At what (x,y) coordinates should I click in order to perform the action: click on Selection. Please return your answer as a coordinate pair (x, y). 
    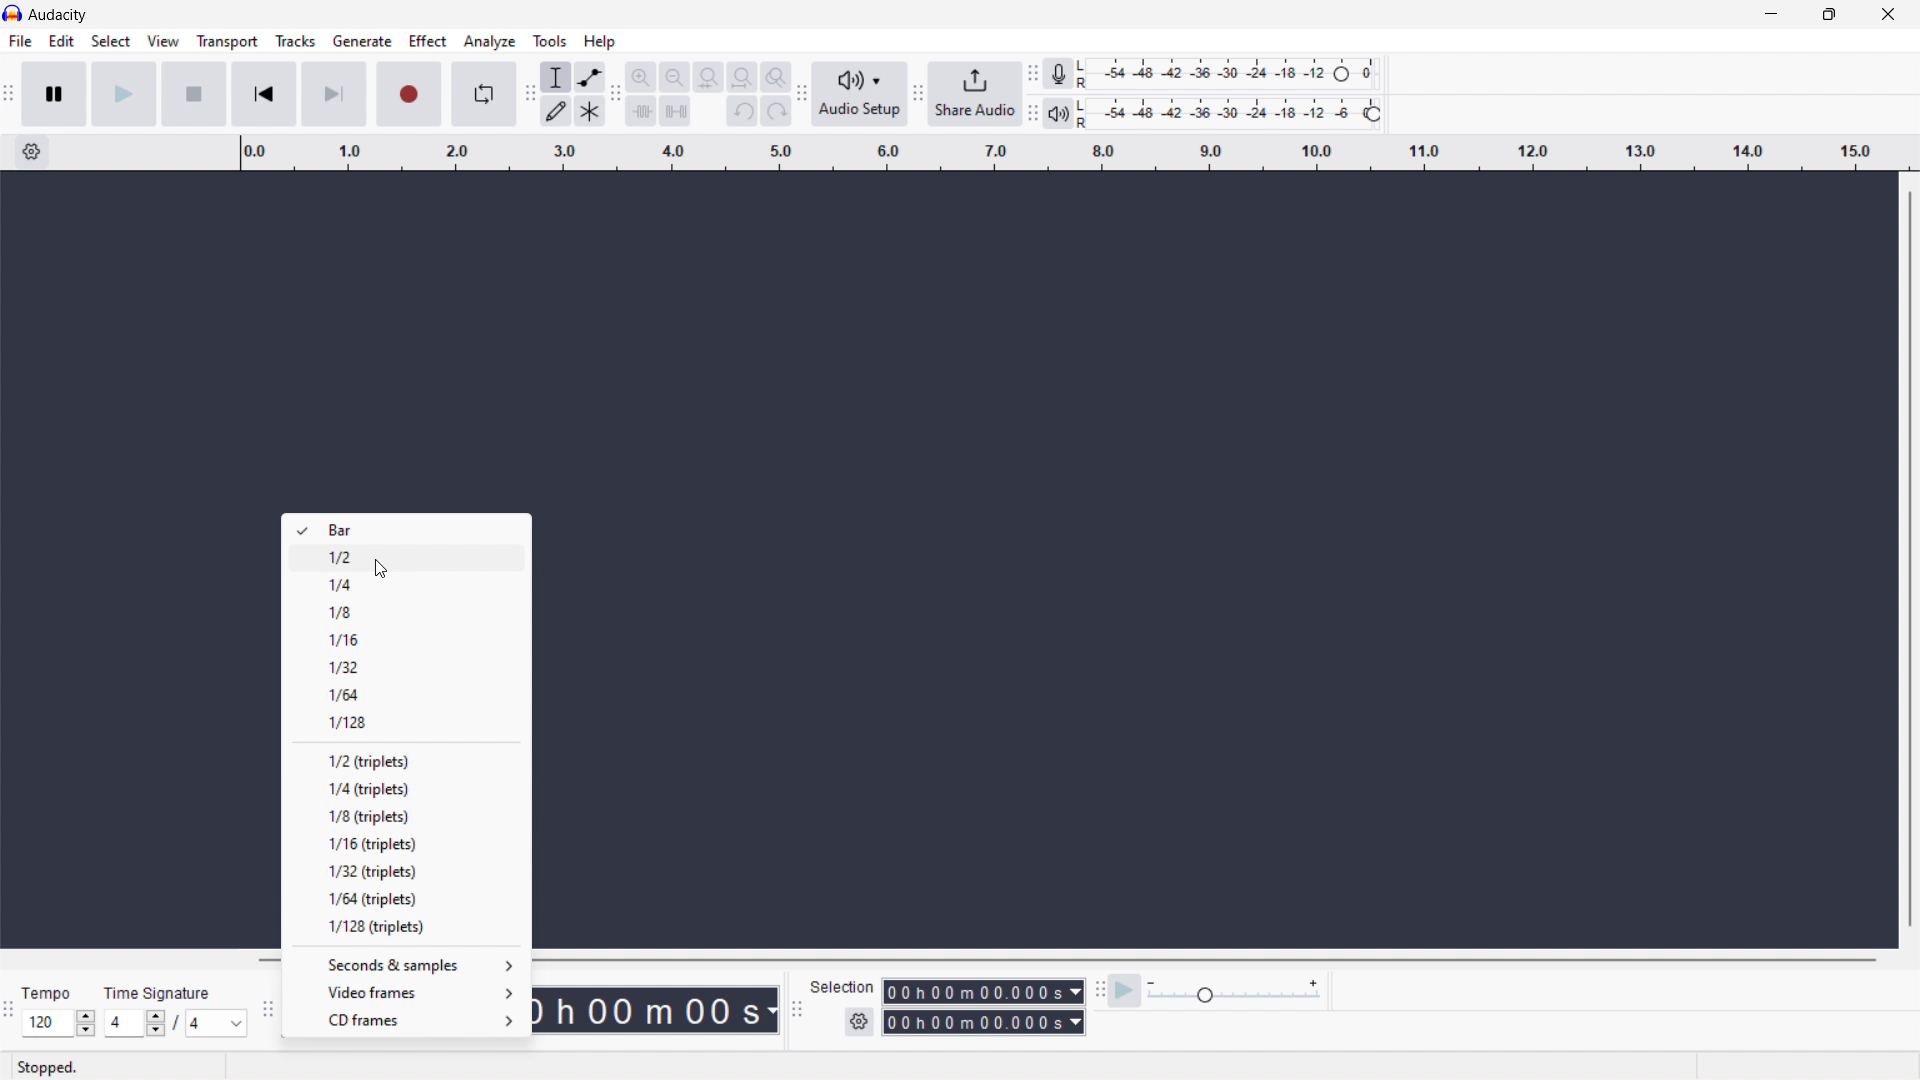
    Looking at the image, I should click on (837, 984).